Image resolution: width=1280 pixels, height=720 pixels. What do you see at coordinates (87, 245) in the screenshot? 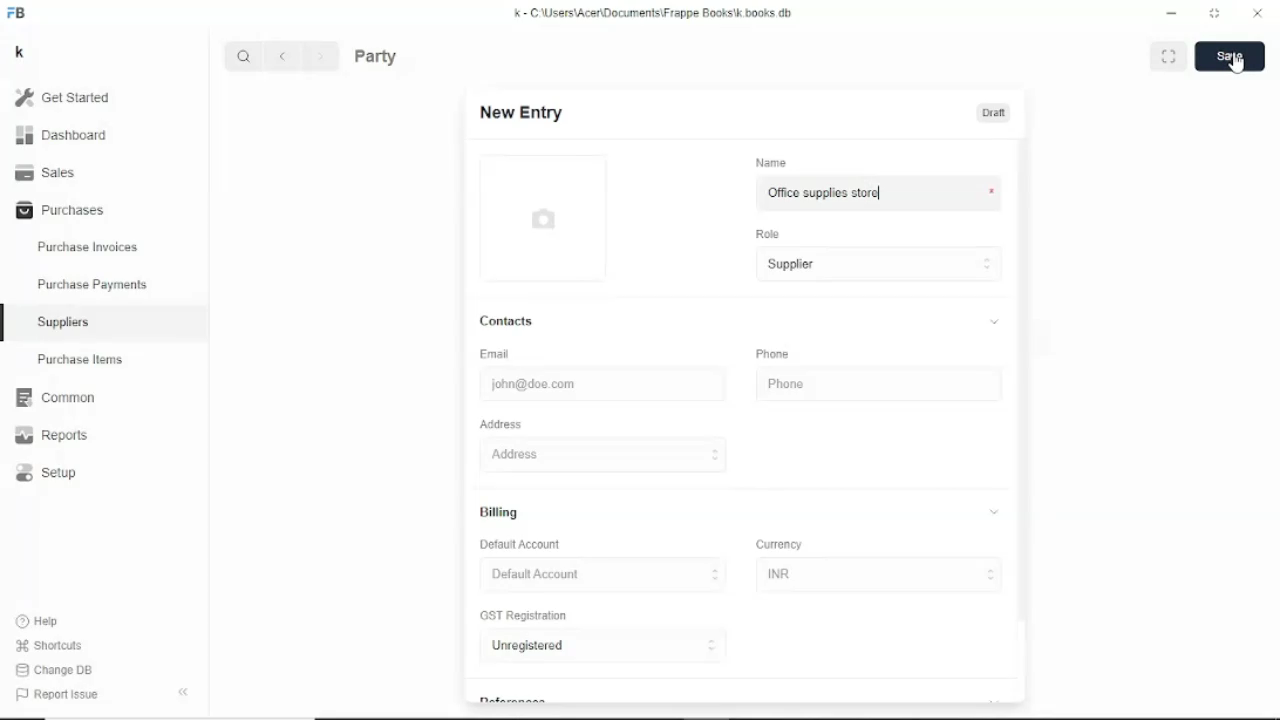
I see `Purchase invoices` at bounding box center [87, 245].